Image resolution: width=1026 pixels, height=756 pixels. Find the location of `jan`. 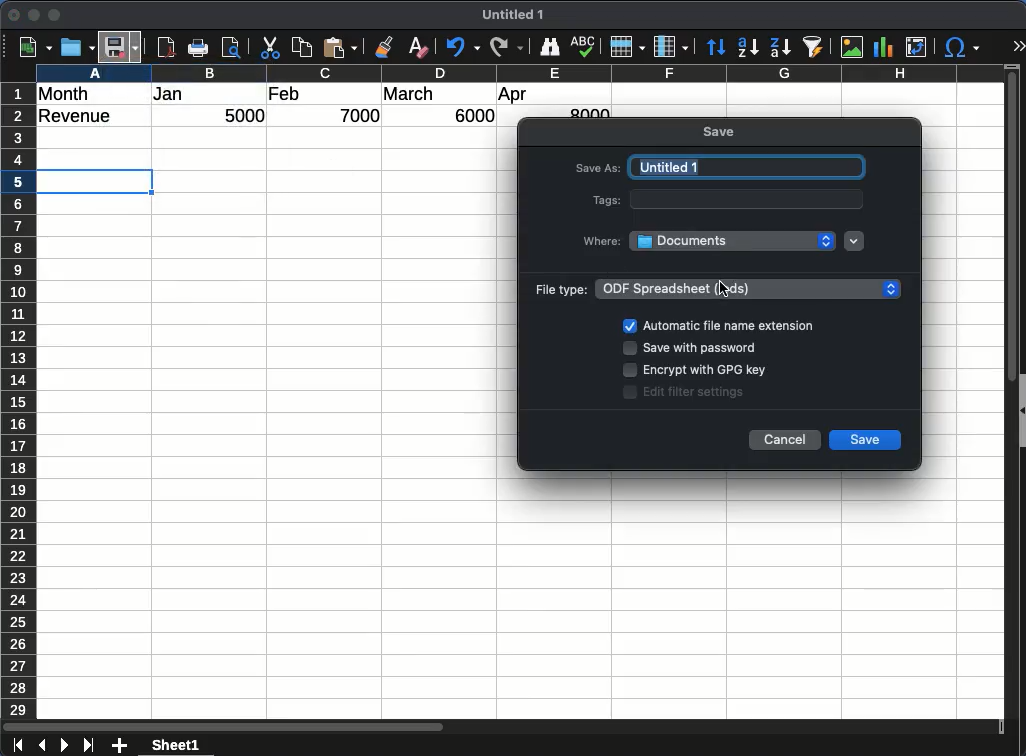

jan is located at coordinates (179, 95).